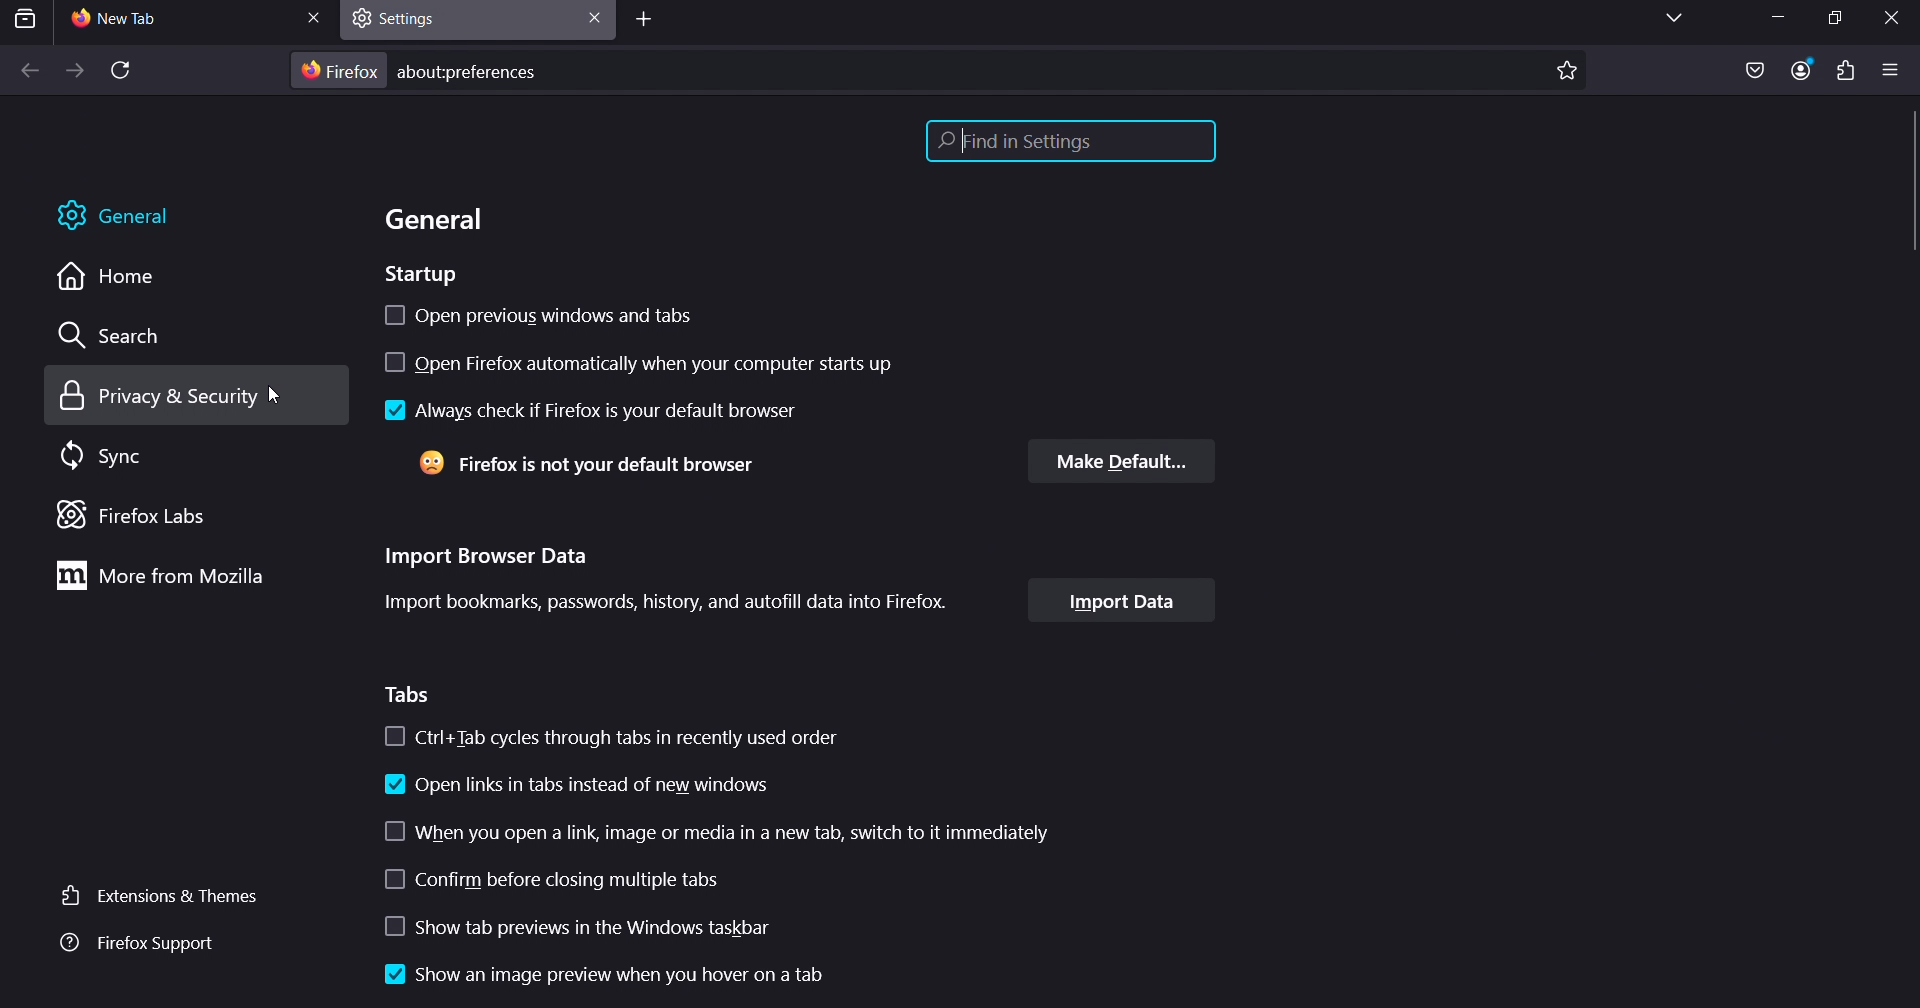 Image resolution: width=1920 pixels, height=1008 pixels. Describe the element at coordinates (661, 575) in the screenshot. I see `Import Browser Data
Import bookmarks, passwords, history, and autofill data into Firefox.` at that location.